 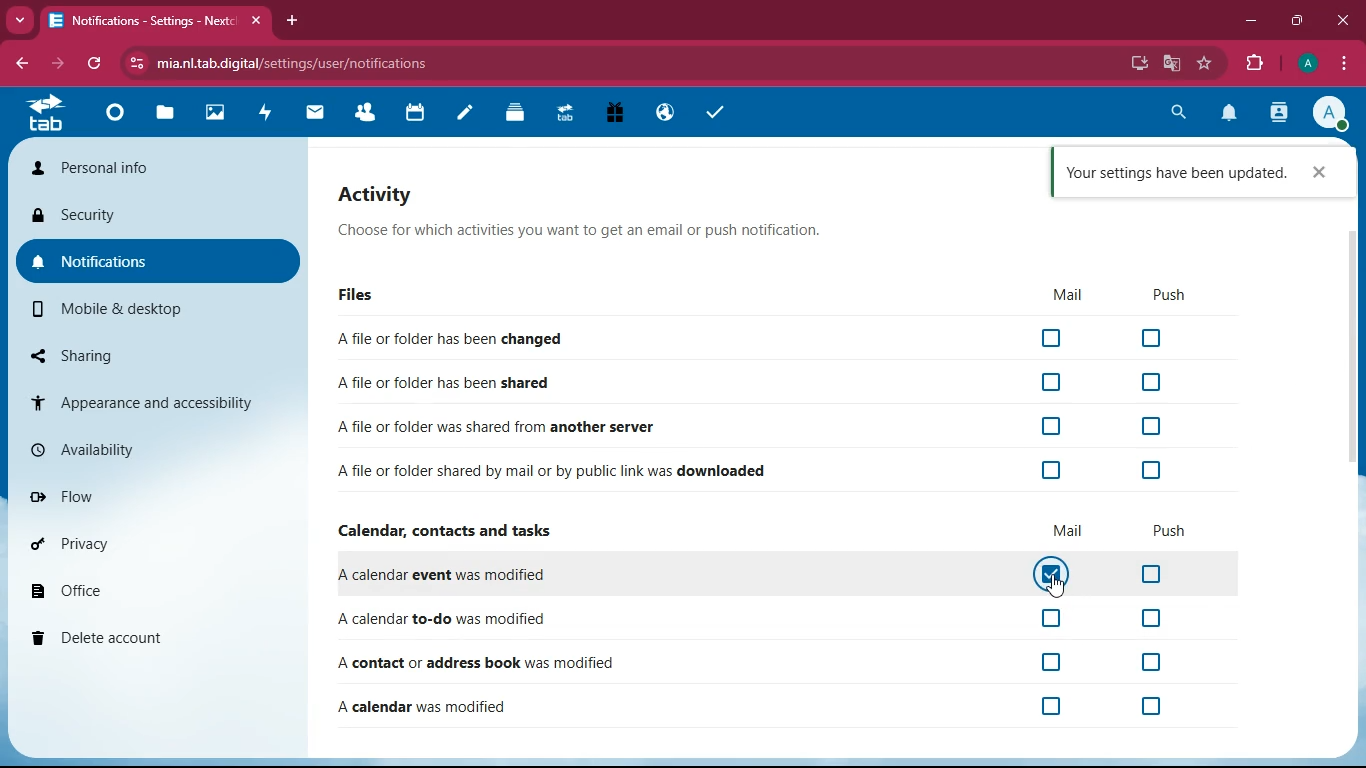 What do you see at coordinates (1172, 295) in the screenshot?
I see `push` at bounding box center [1172, 295].